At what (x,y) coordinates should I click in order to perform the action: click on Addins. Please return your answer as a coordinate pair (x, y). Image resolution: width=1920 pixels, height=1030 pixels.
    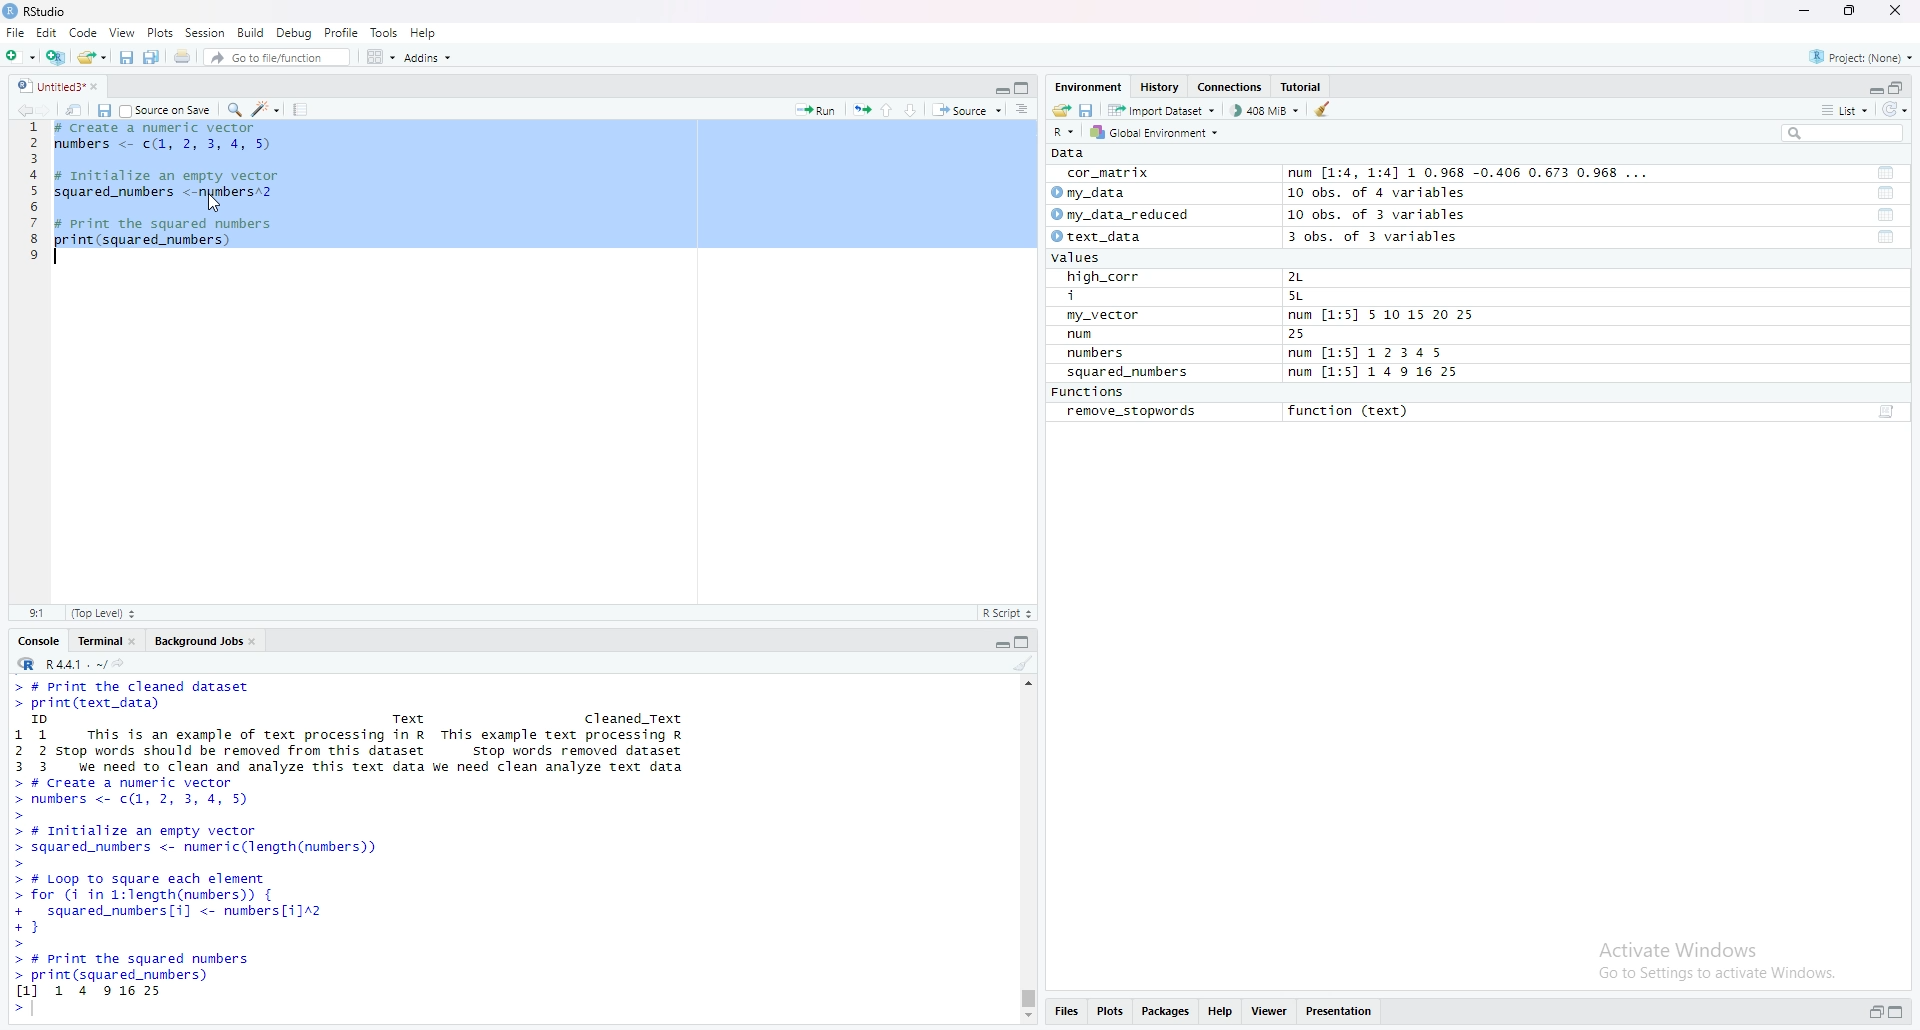
    Looking at the image, I should click on (427, 57).